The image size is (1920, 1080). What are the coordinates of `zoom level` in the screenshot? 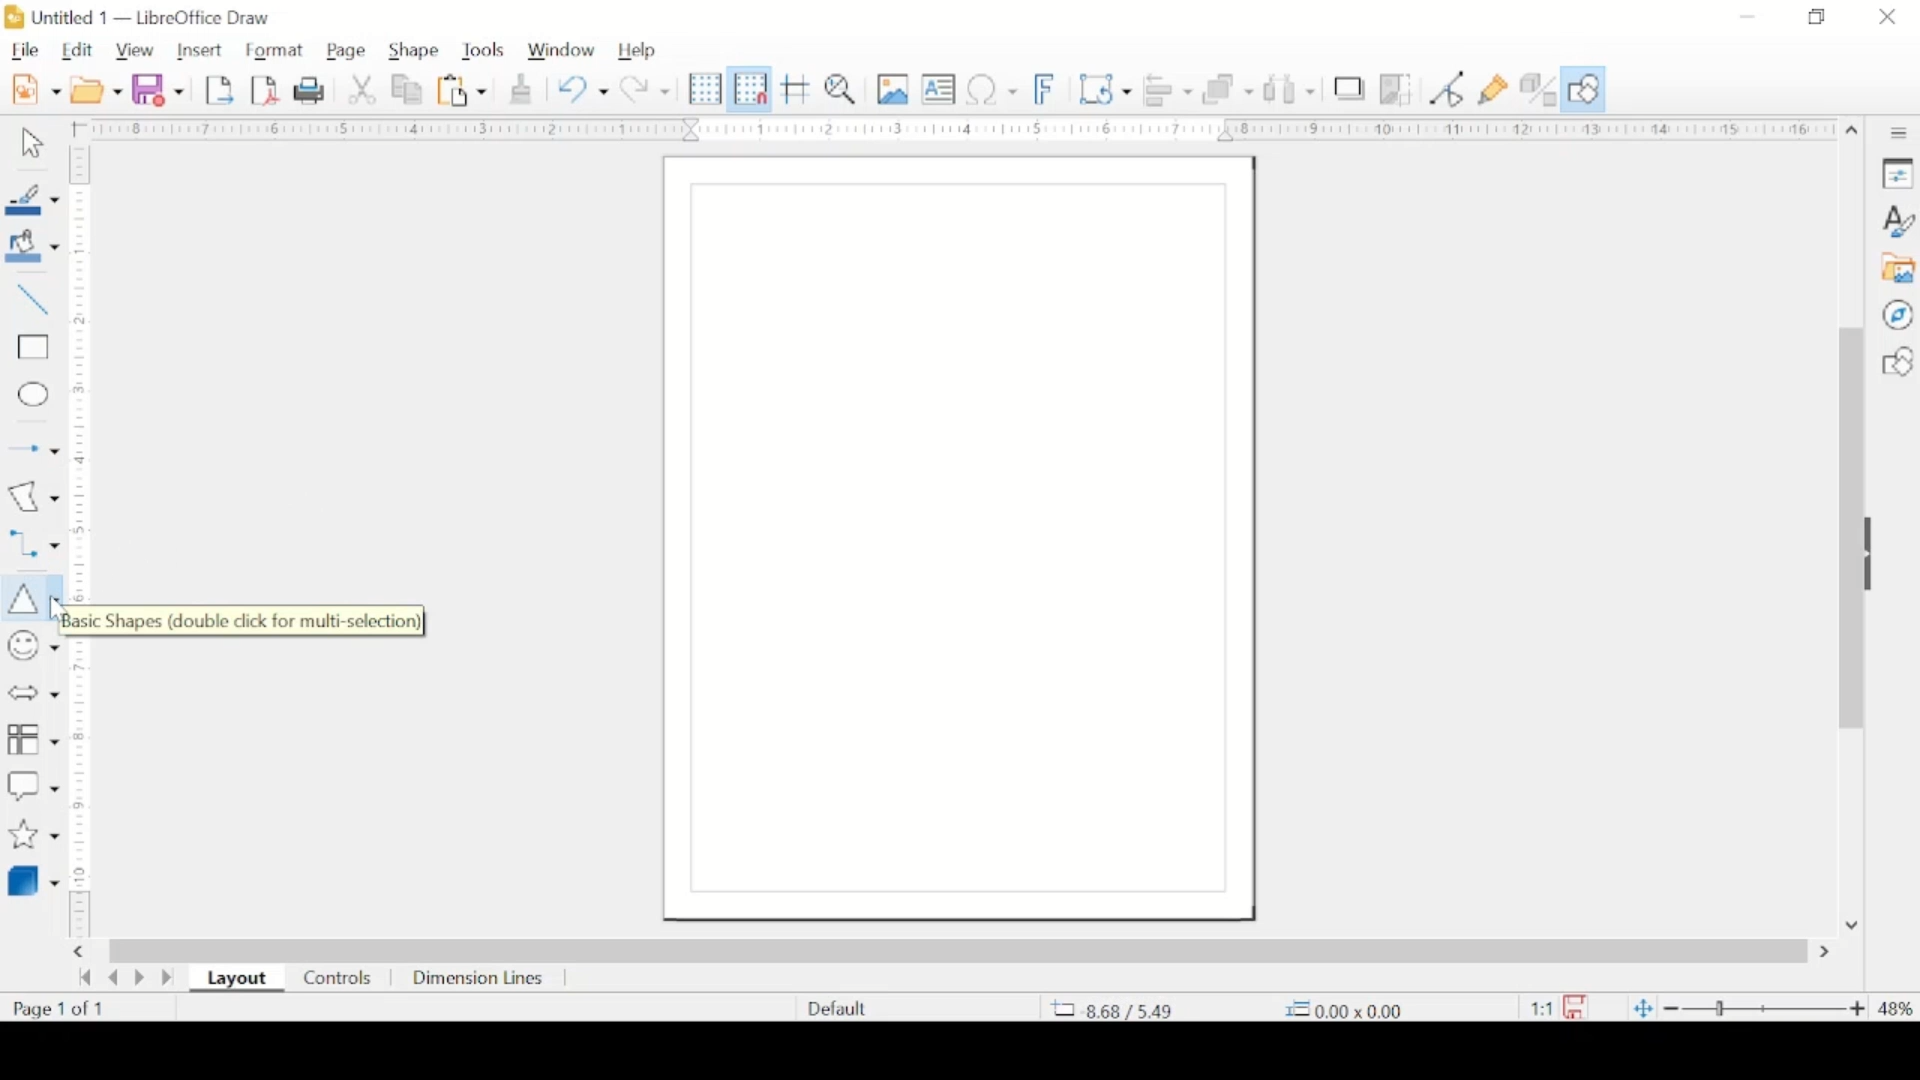 It's located at (1896, 1008).